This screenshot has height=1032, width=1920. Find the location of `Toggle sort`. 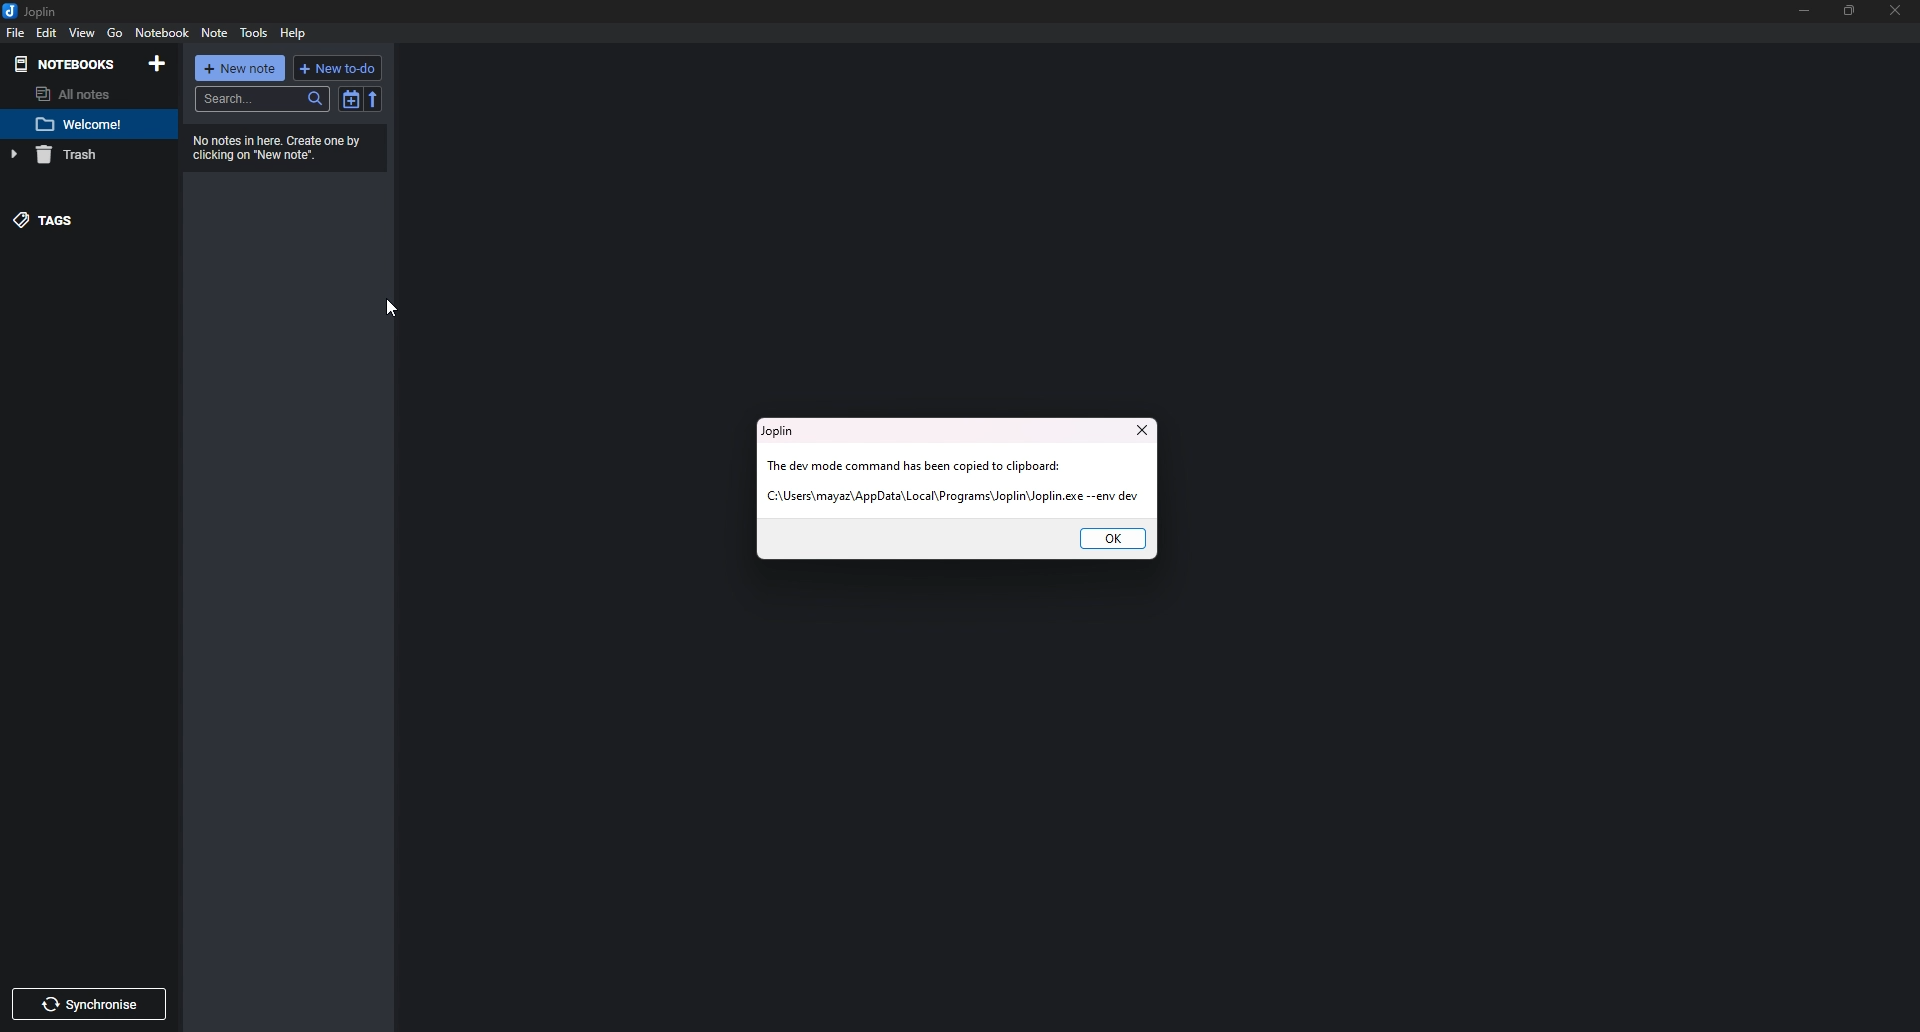

Toggle sort is located at coordinates (350, 100).